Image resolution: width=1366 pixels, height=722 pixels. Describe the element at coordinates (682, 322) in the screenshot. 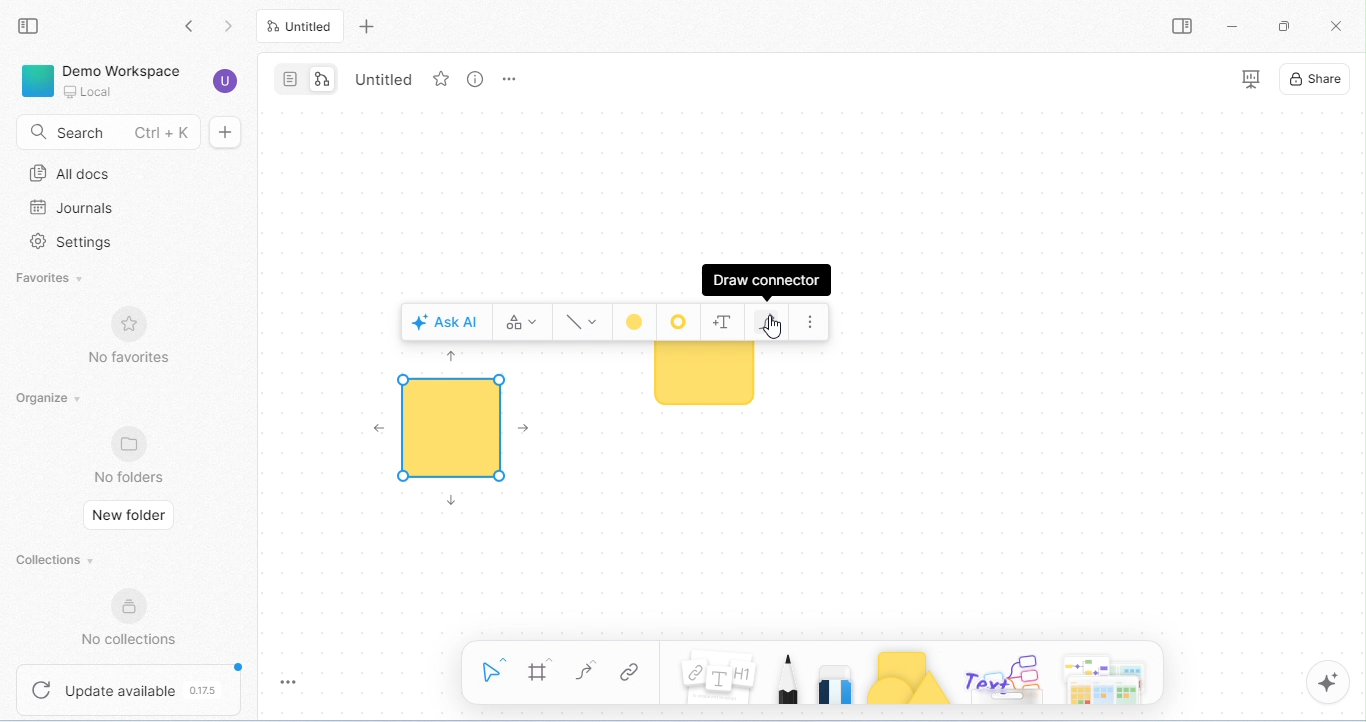

I see `border style` at that location.